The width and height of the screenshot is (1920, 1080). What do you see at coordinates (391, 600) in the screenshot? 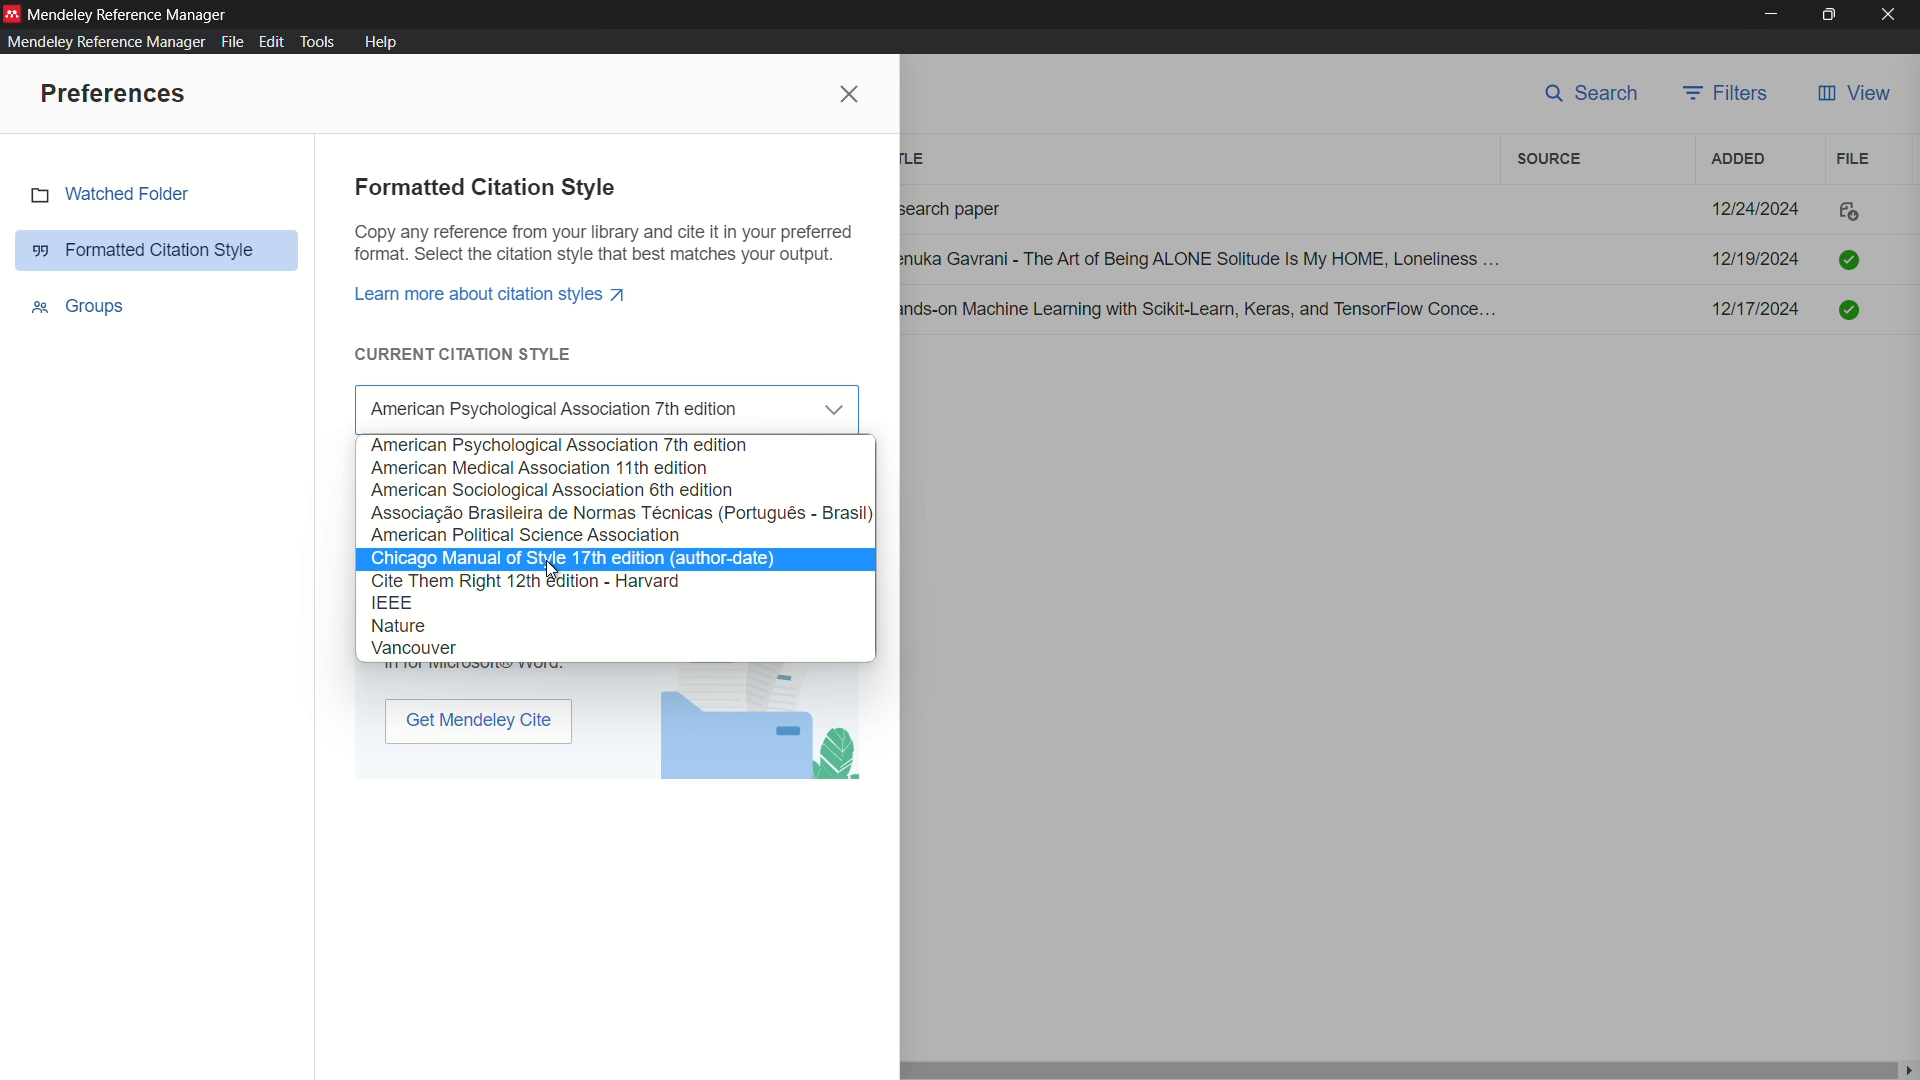
I see `citation styles` at bounding box center [391, 600].